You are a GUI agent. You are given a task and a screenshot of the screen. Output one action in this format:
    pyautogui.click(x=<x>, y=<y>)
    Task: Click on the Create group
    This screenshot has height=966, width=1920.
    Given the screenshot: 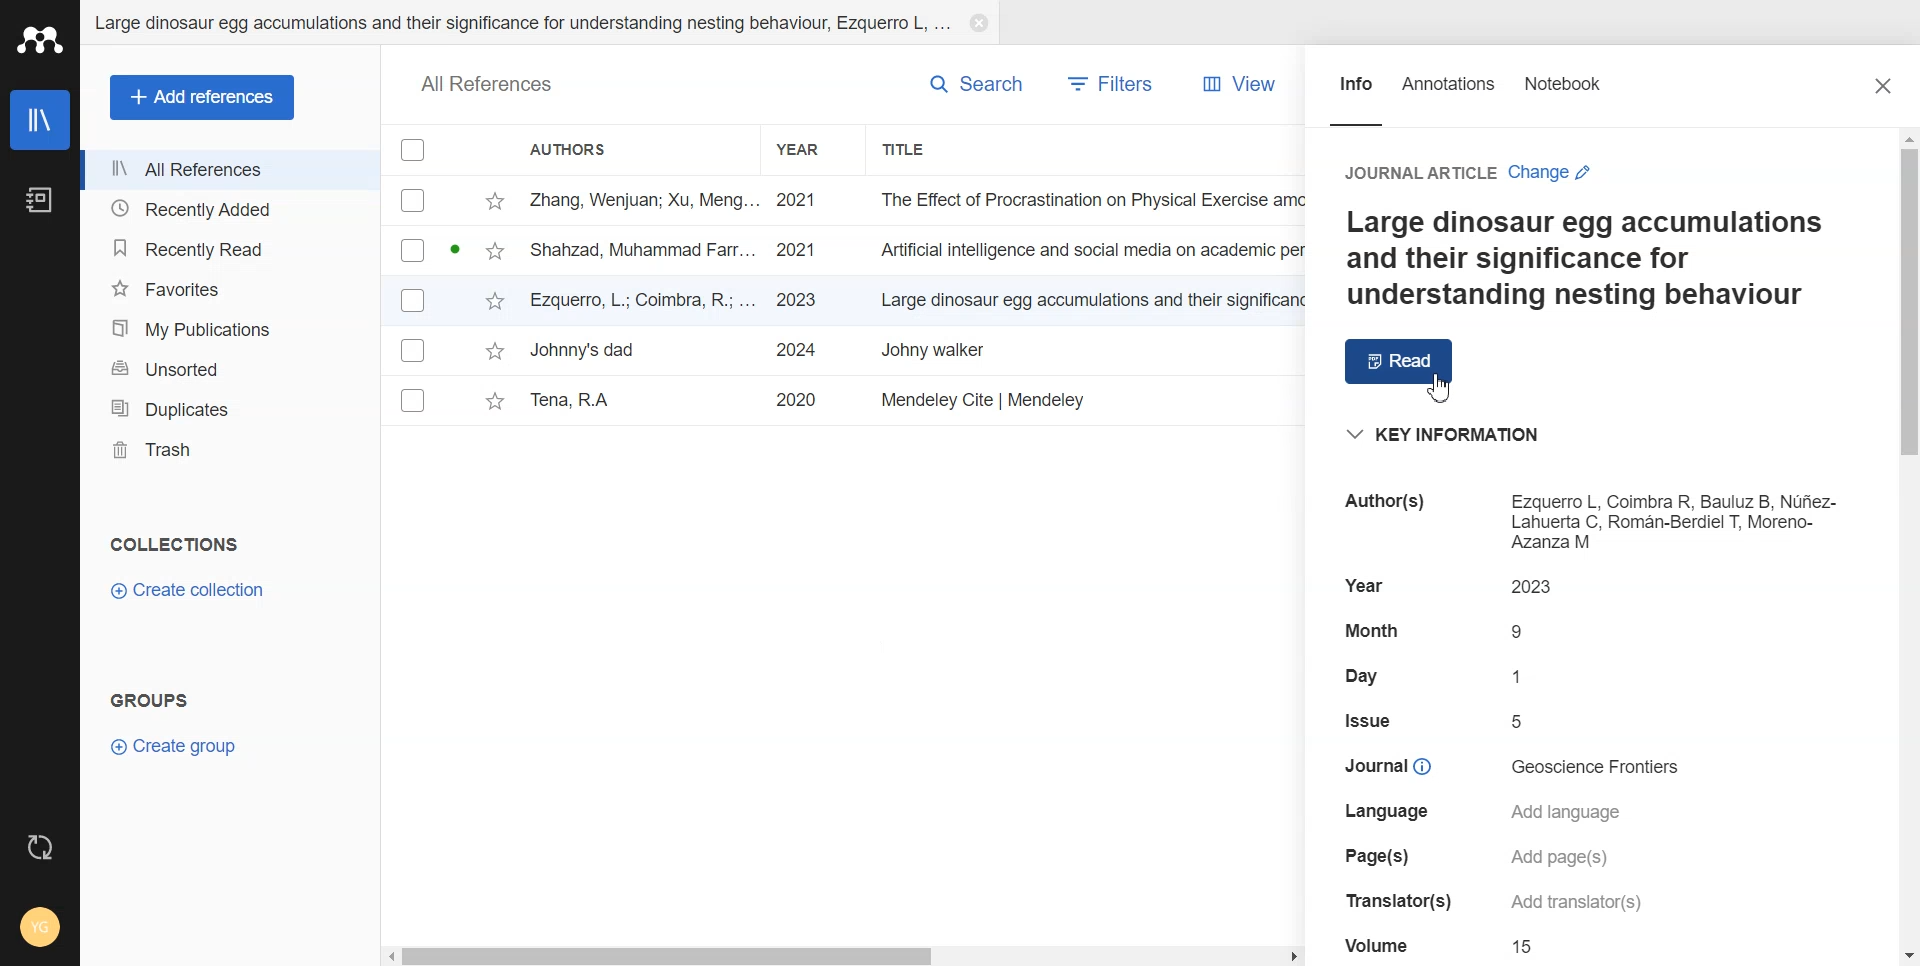 What is the action you would take?
    pyautogui.click(x=175, y=748)
    